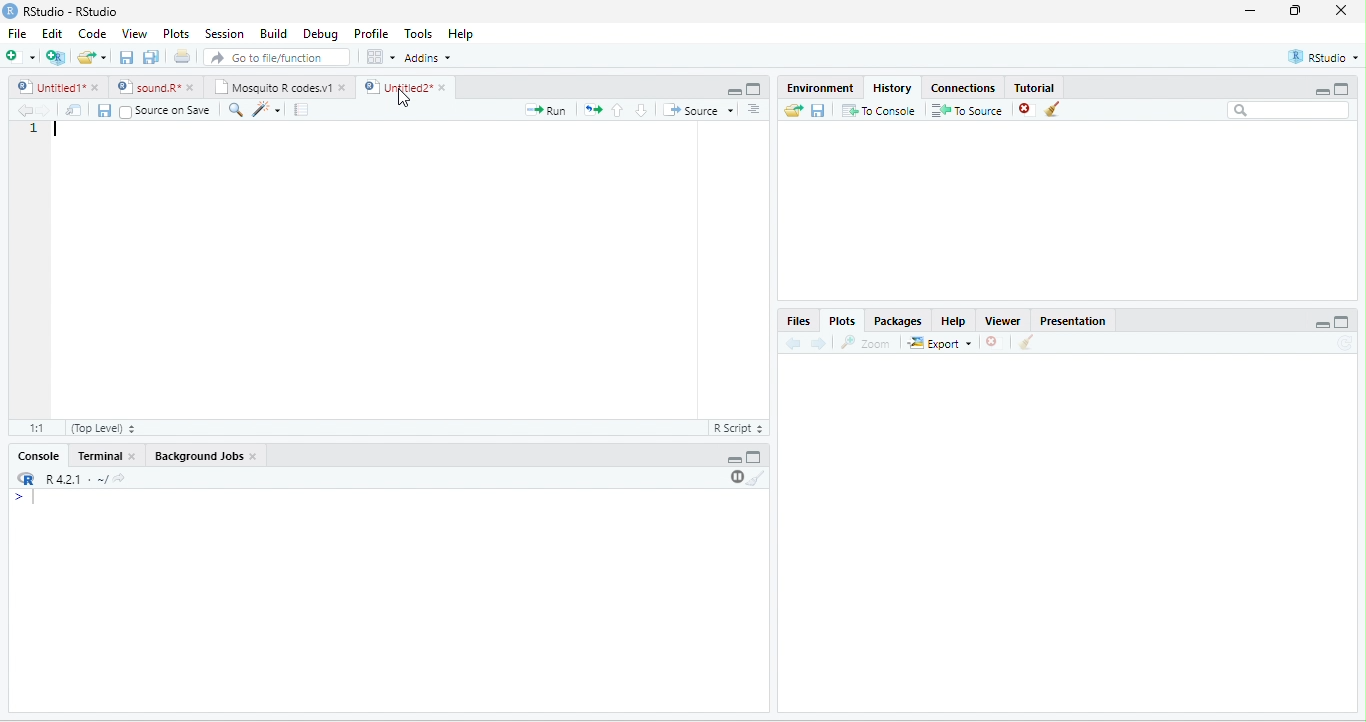  What do you see at coordinates (754, 457) in the screenshot?
I see `Maximize` at bounding box center [754, 457].